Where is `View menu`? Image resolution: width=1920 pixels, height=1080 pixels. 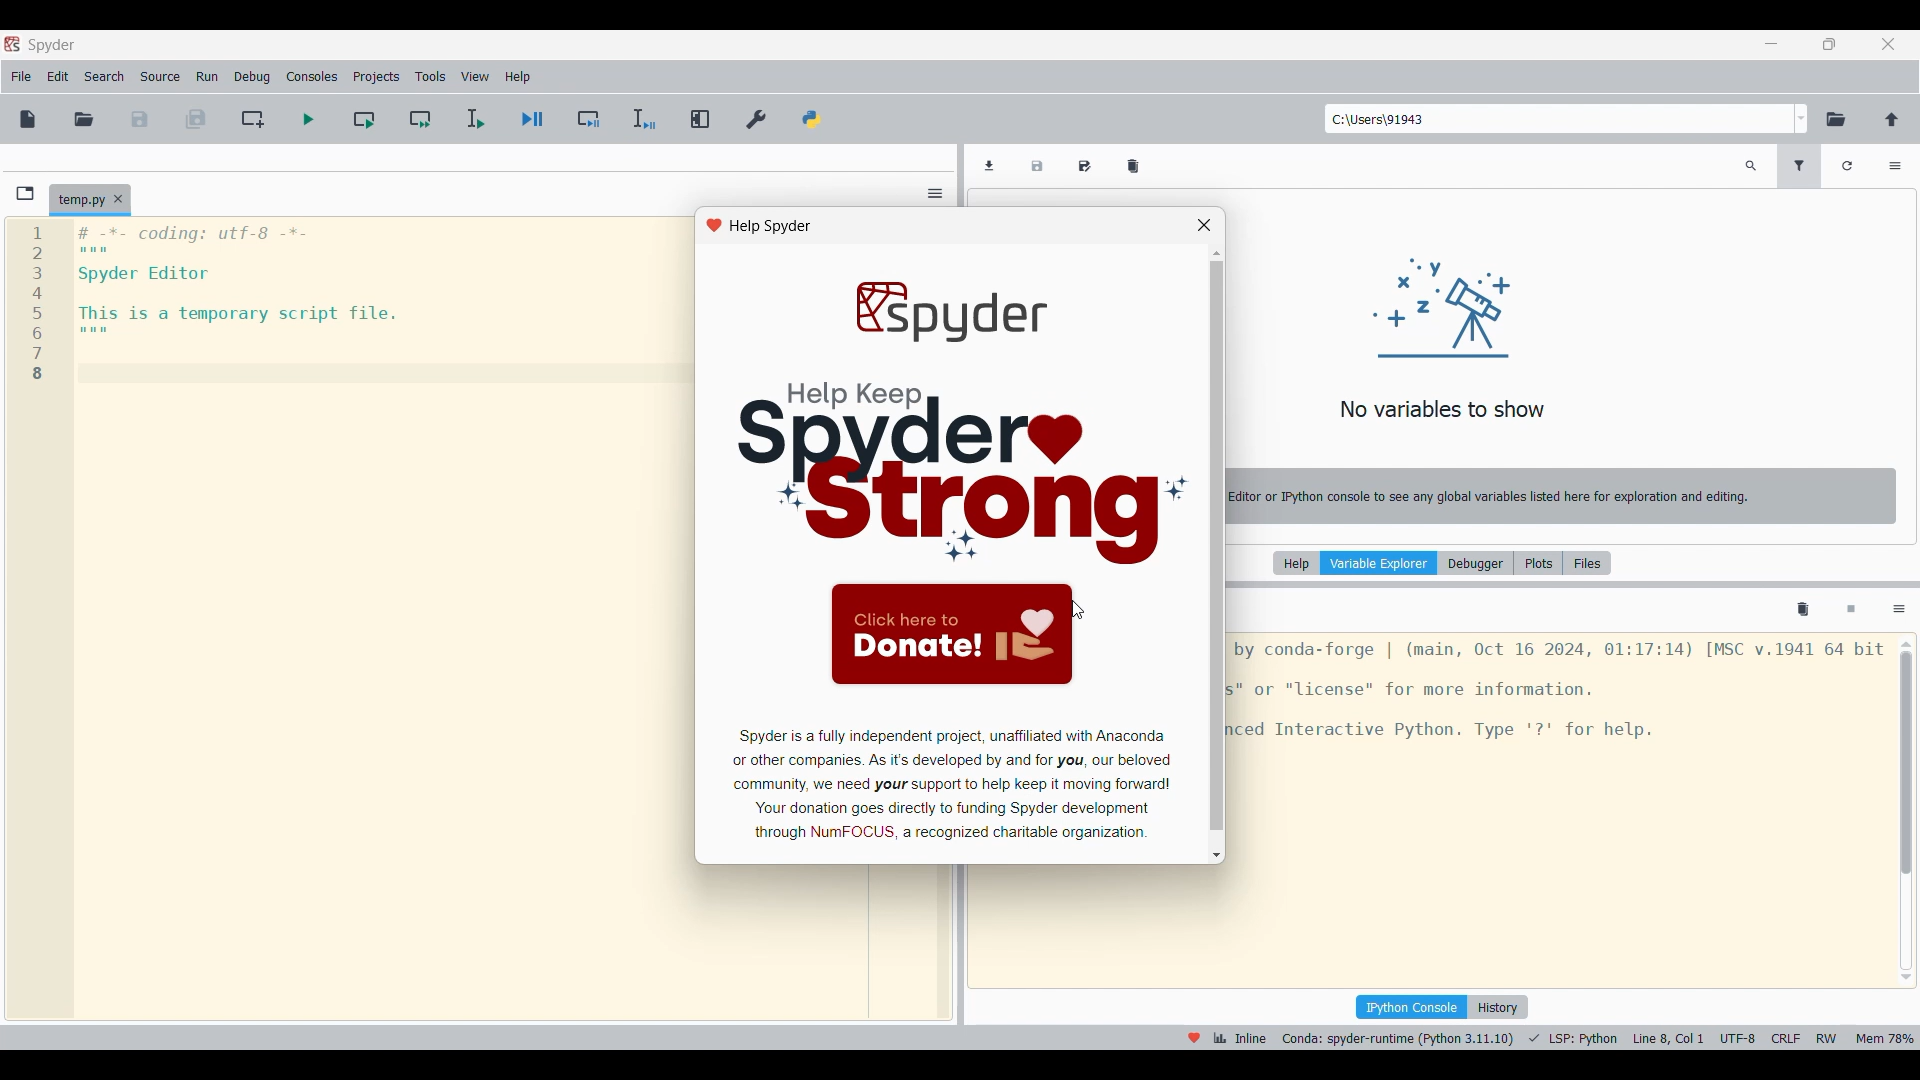
View menu is located at coordinates (475, 77).